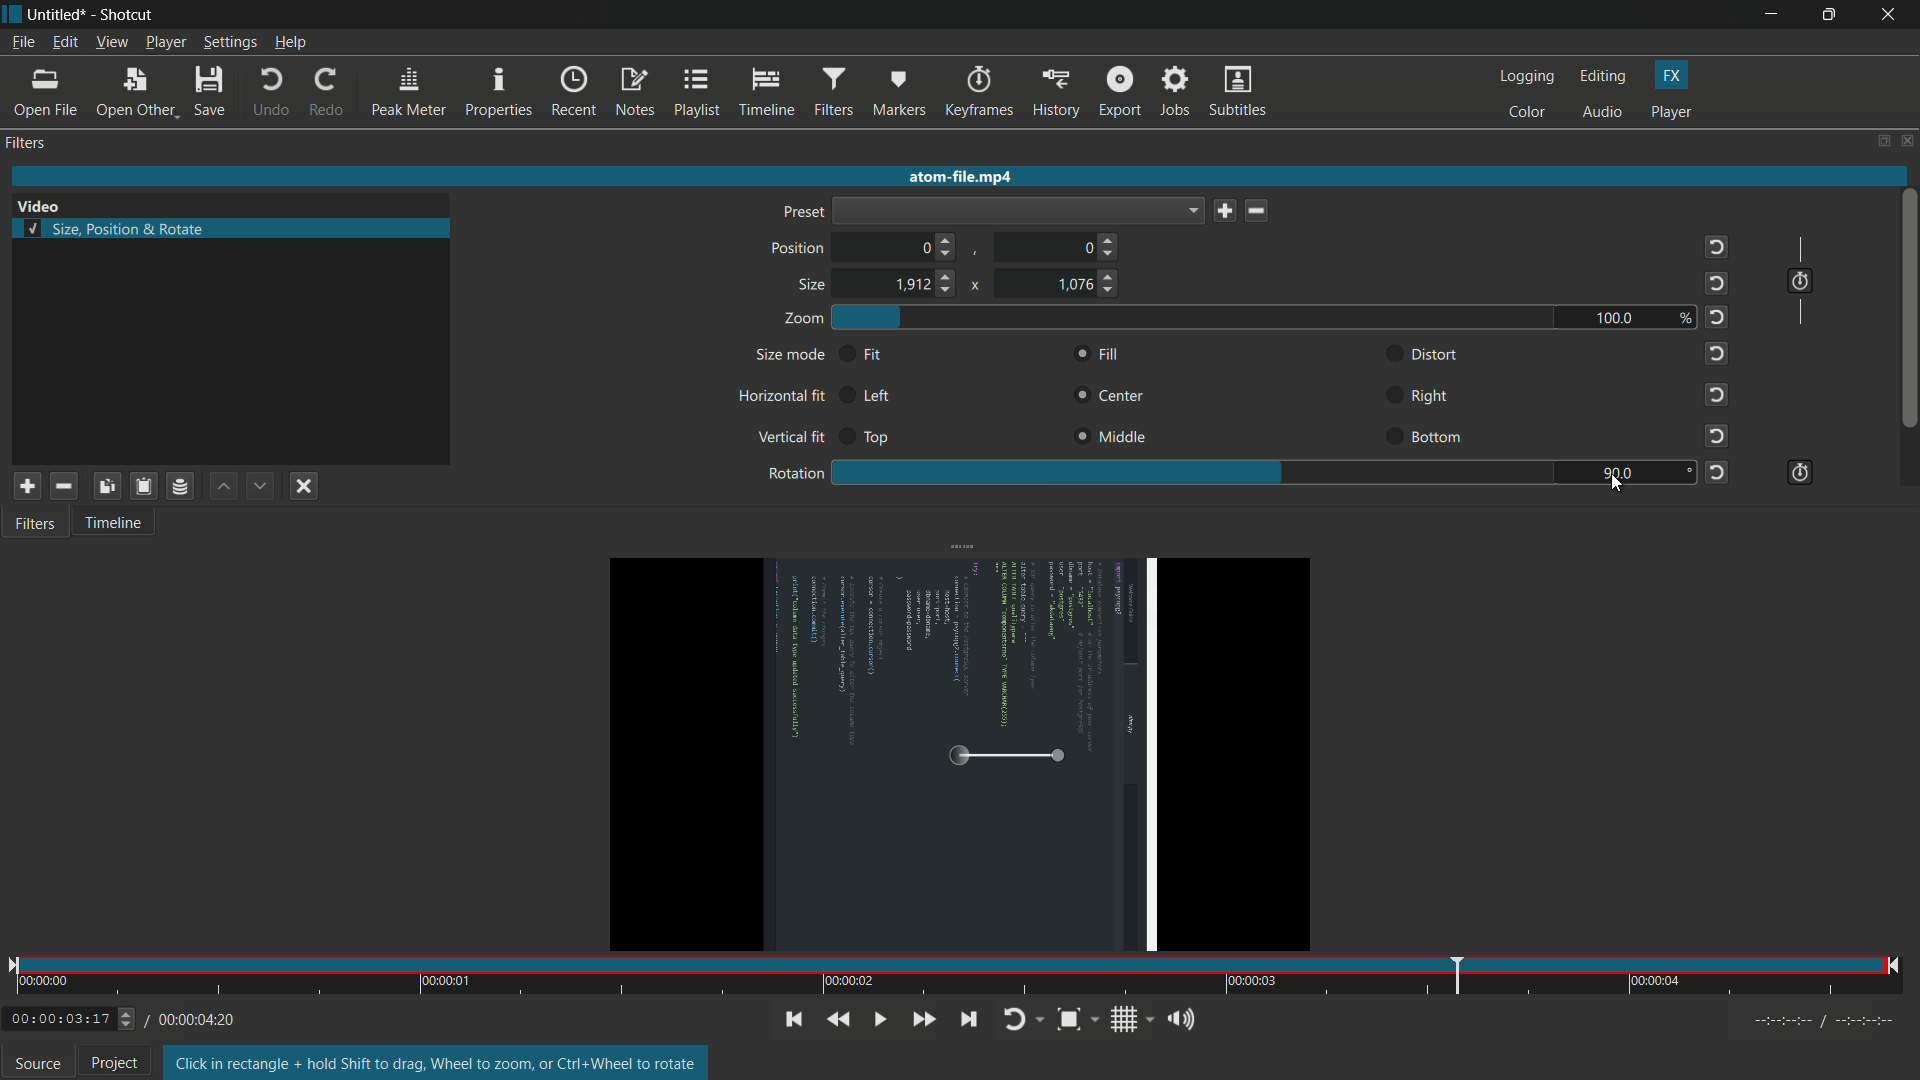 Image resolution: width=1920 pixels, height=1080 pixels. What do you see at coordinates (923, 1021) in the screenshot?
I see `quickly play forward` at bounding box center [923, 1021].